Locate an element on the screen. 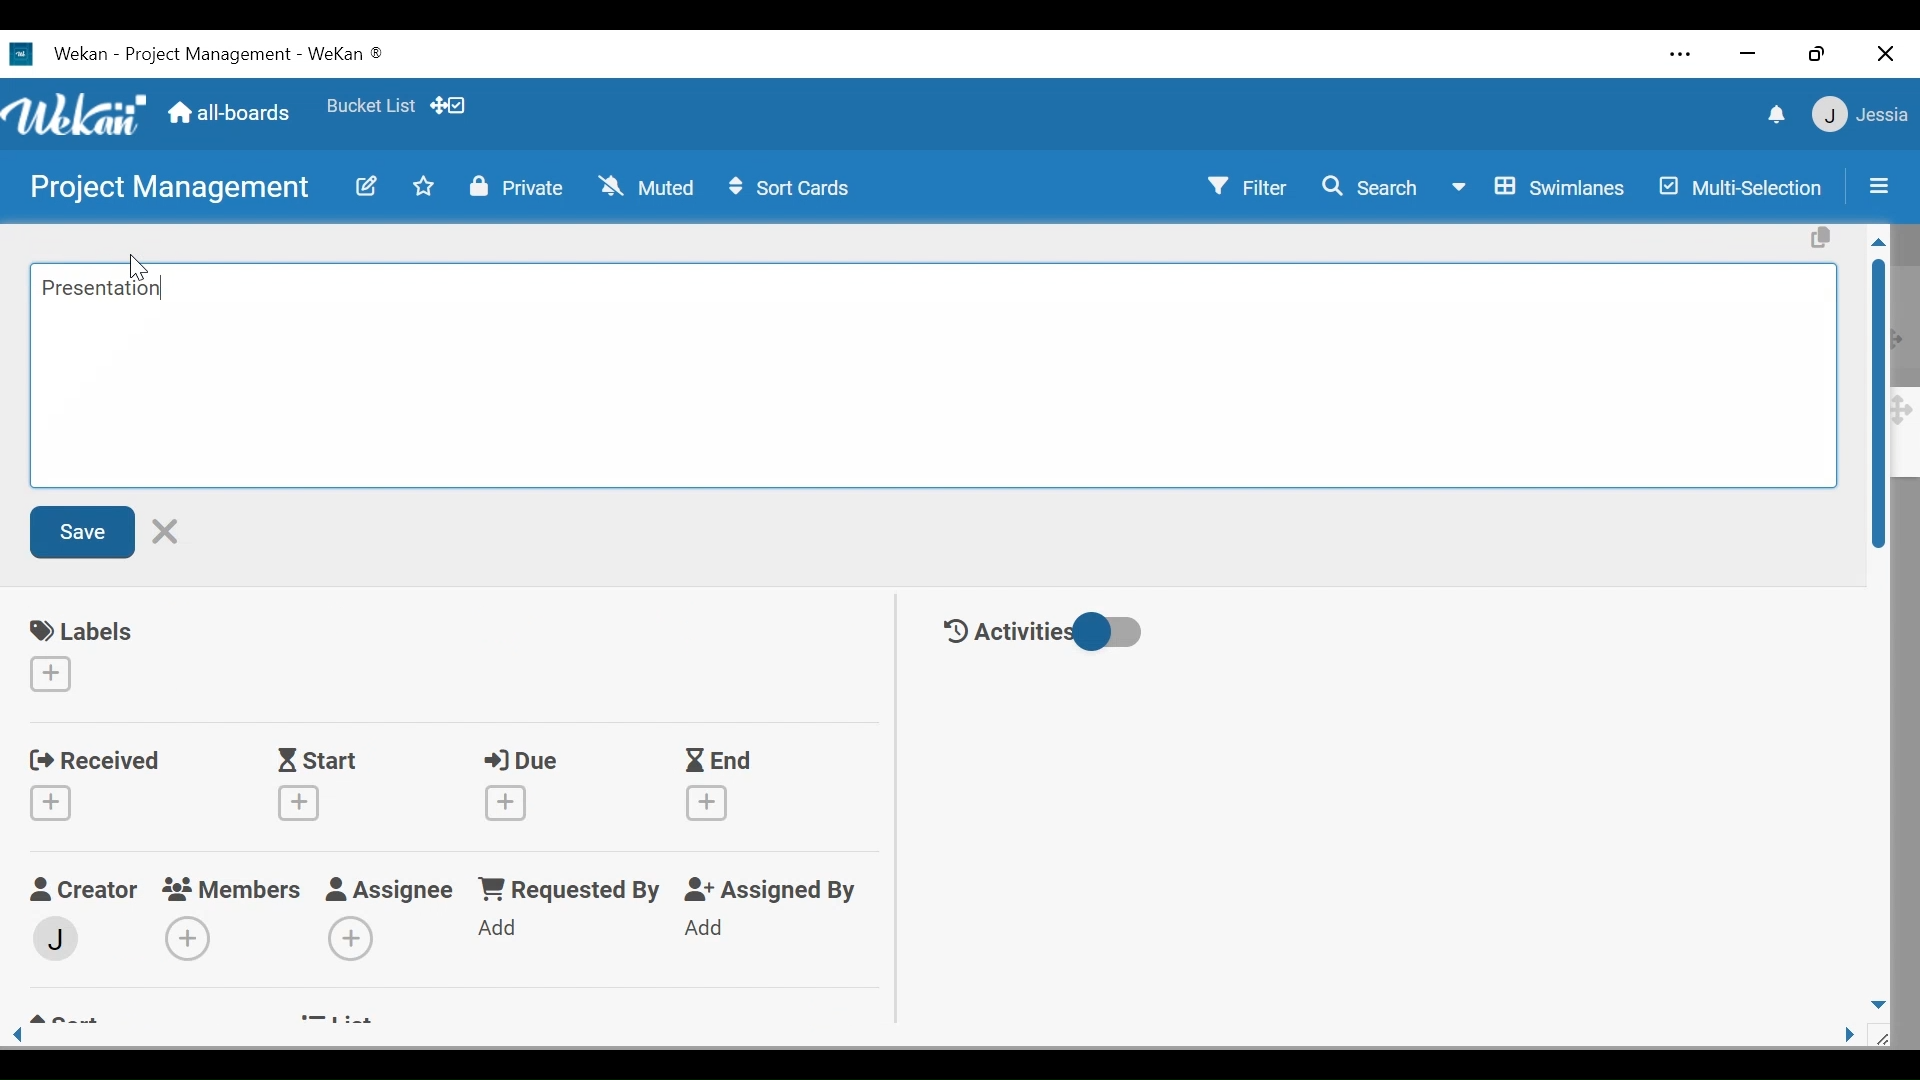 The width and height of the screenshot is (1920, 1080). Toggle favorites is located at coordinates (424, 187).